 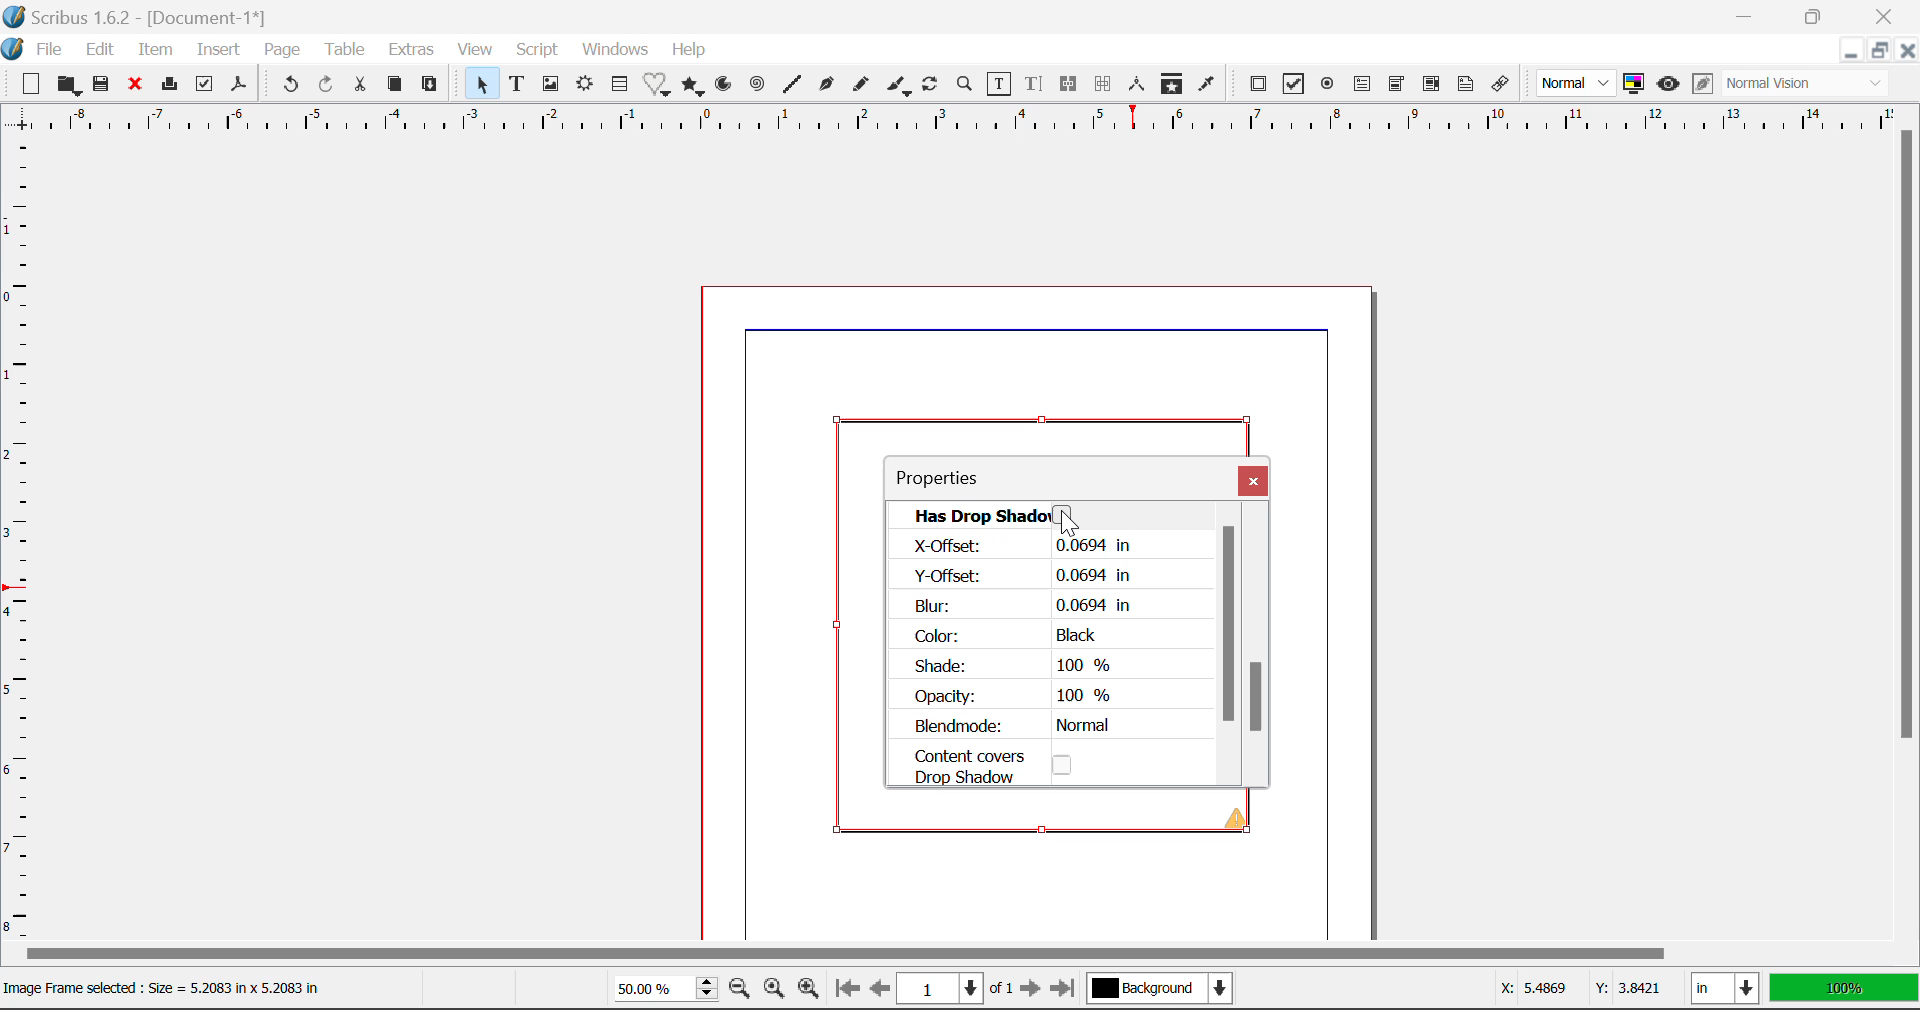 What do you see at coordinates (864, 89) in the screenshot?
I see `Freehand Line` at bounding box center [864, 89].